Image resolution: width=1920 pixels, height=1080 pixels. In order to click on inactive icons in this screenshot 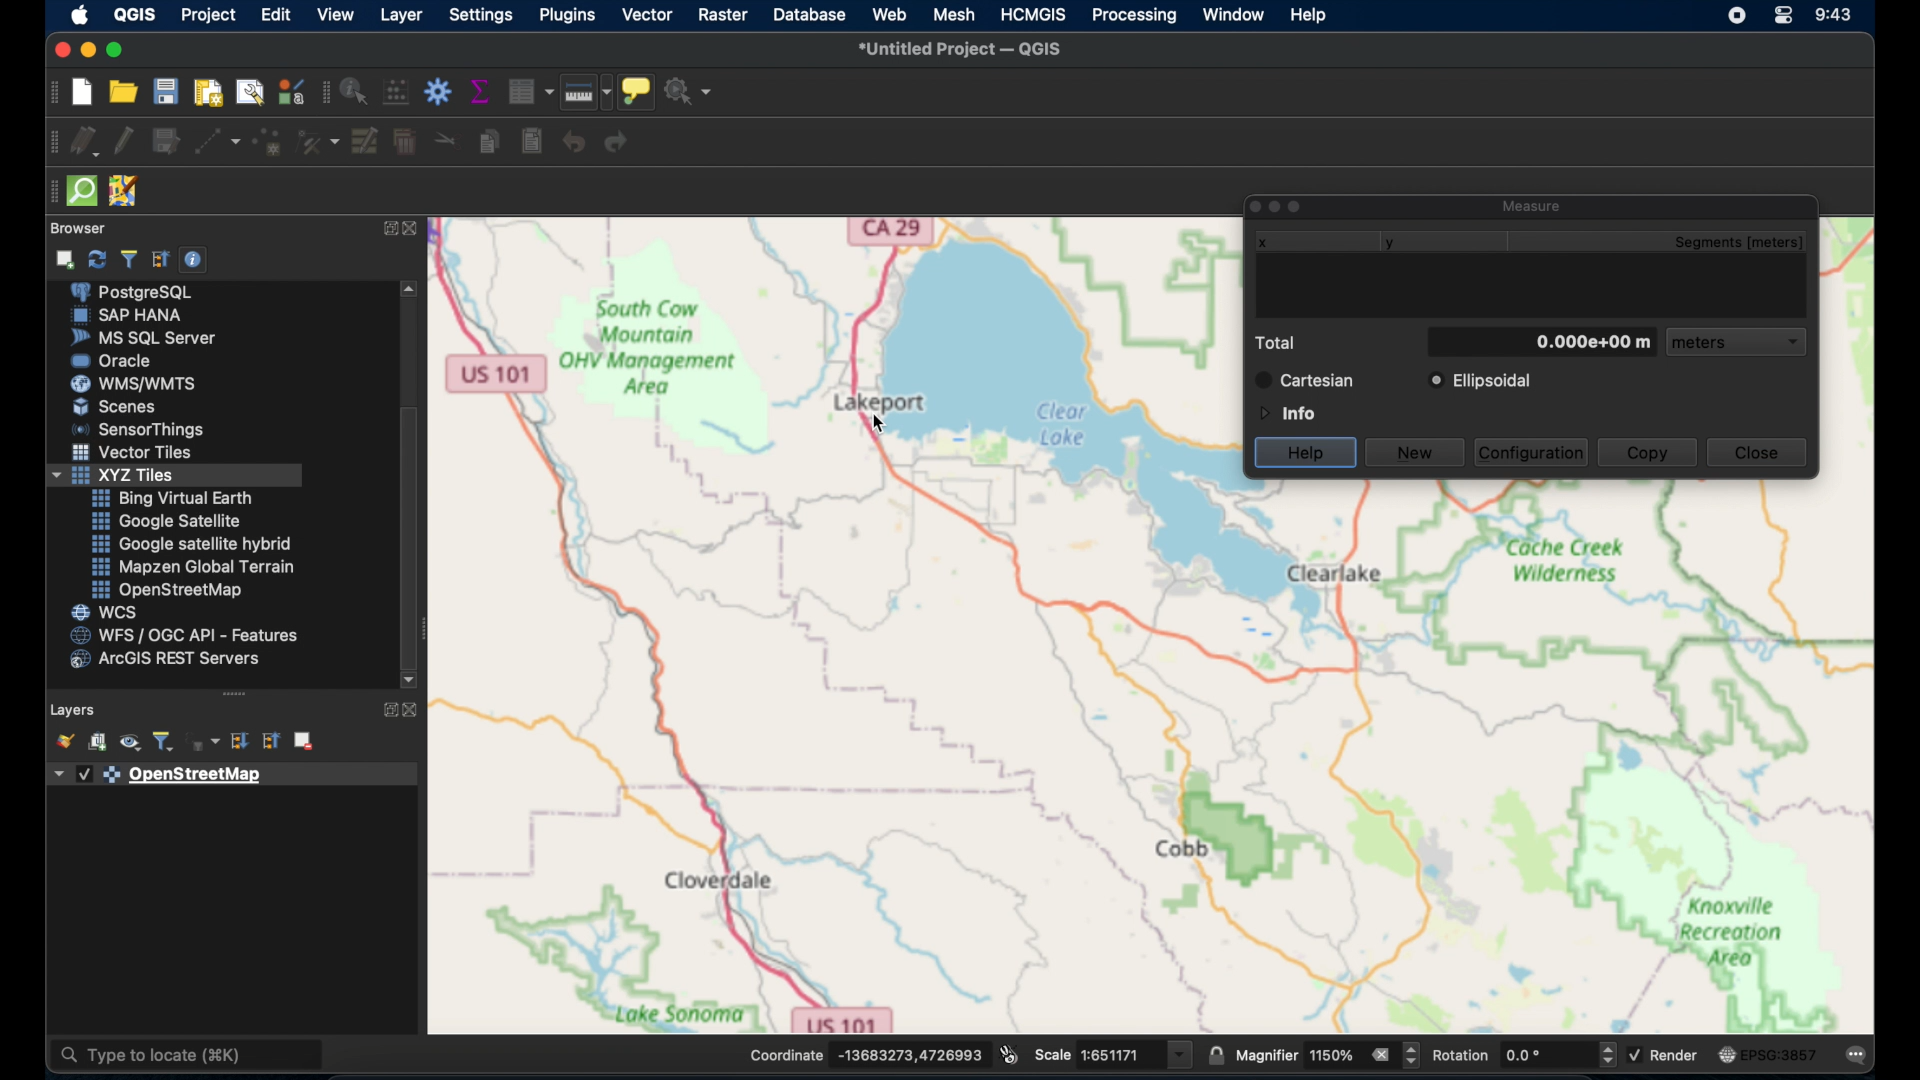, I will do `click(1277, 206)`.